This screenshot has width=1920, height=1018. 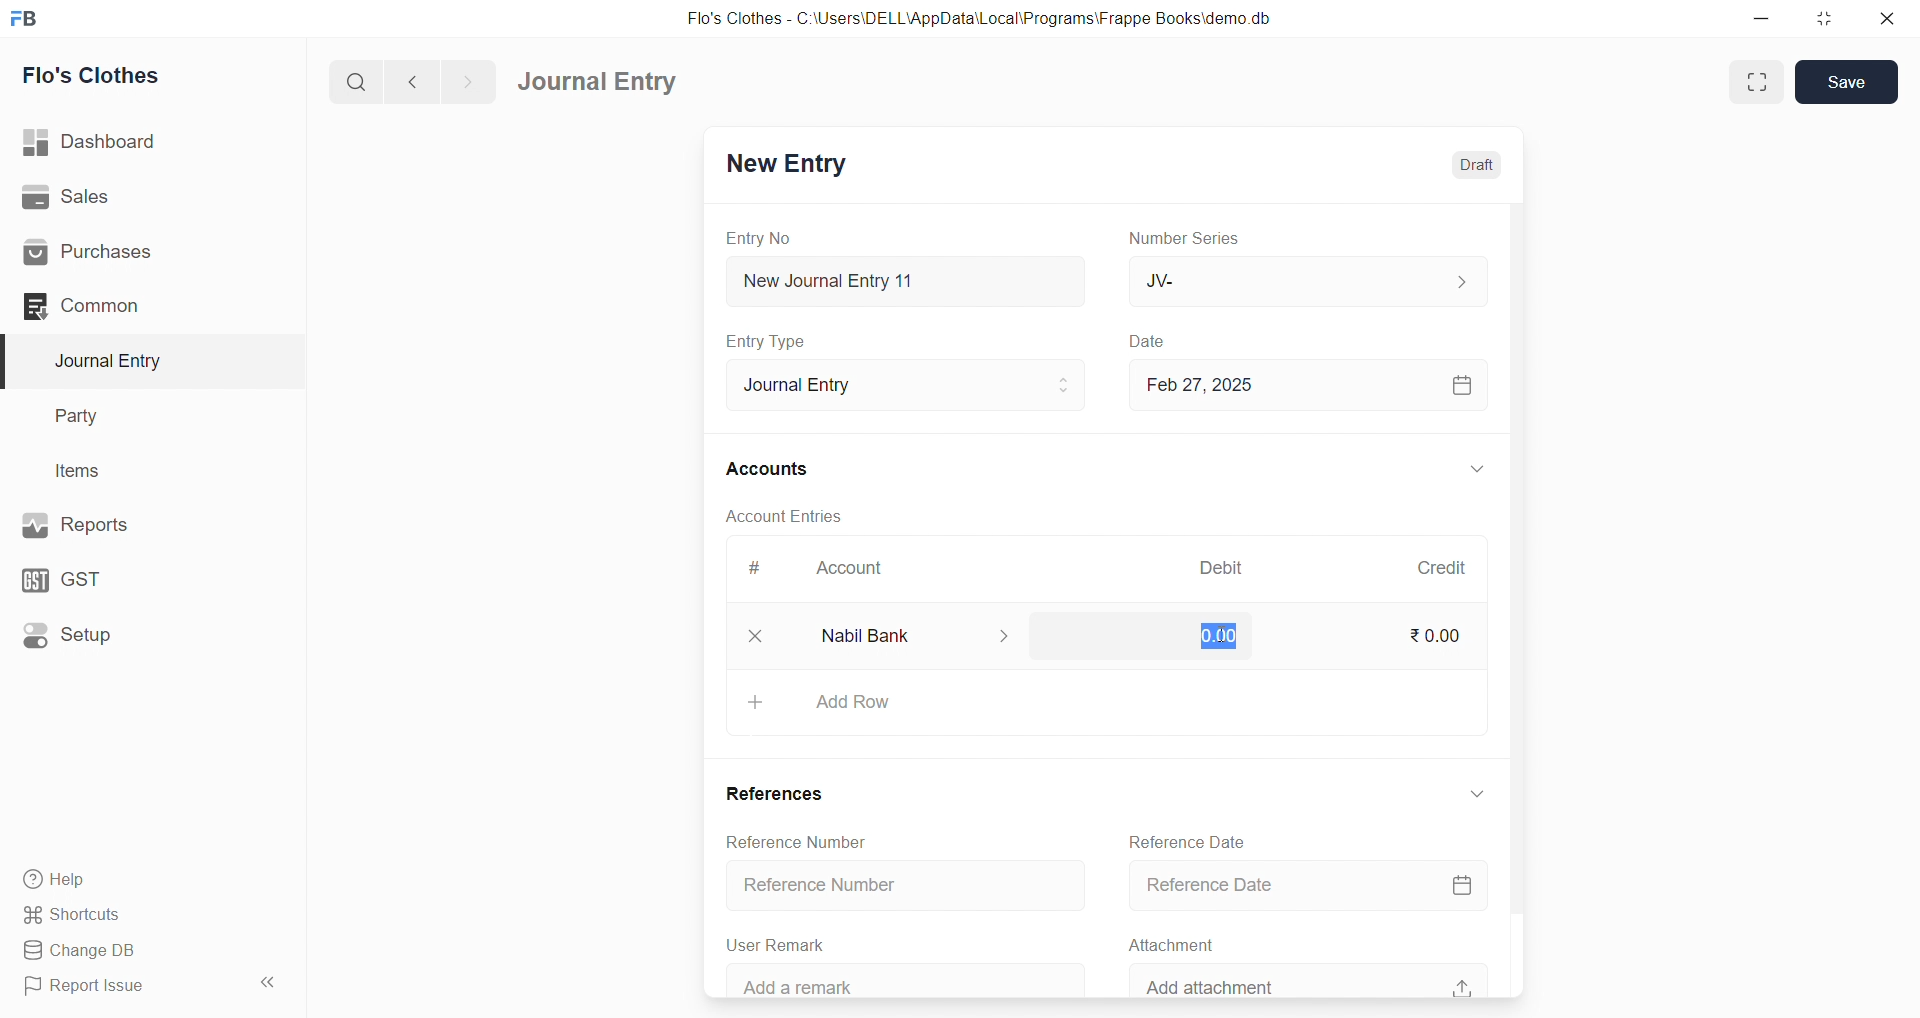 I want to click on New Journal Entry 11, so click(x=906, y=281).